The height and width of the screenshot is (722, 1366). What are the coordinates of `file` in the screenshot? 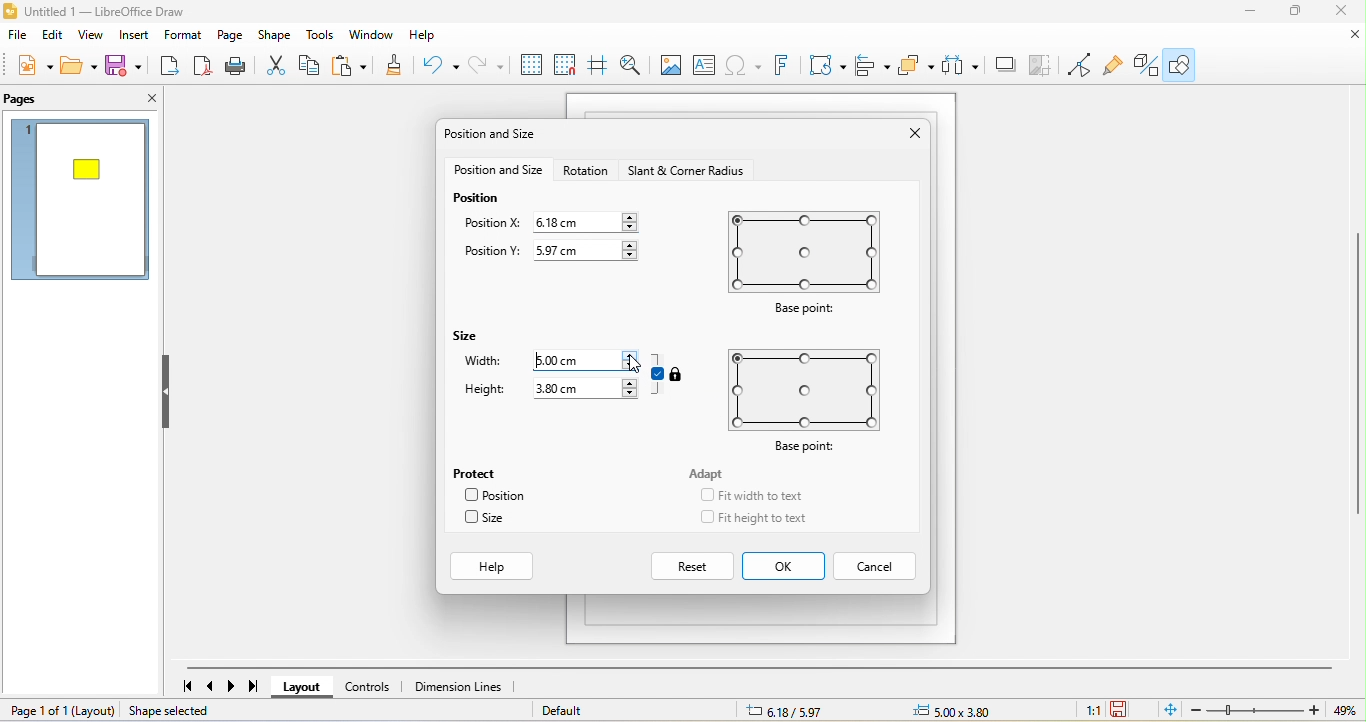 It's located at (19, 34).